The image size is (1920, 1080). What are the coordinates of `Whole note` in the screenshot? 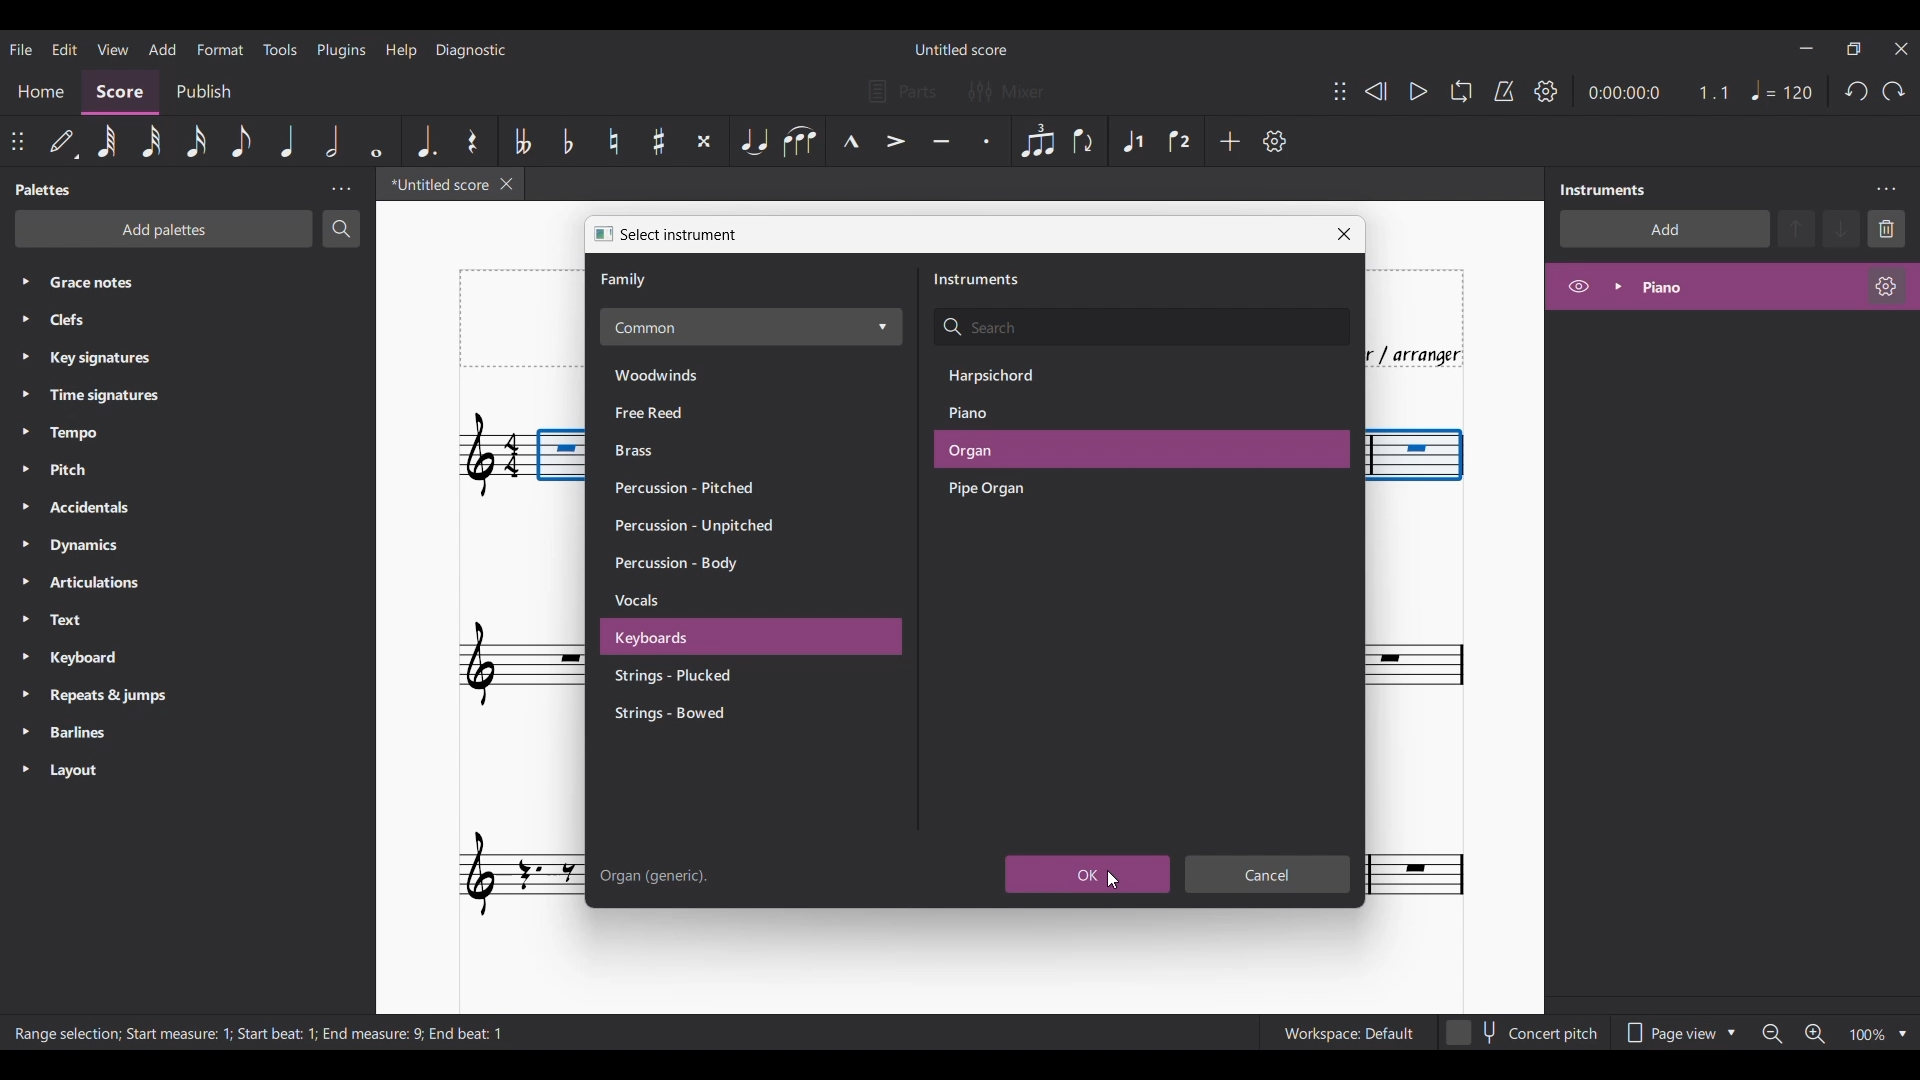 It's located at (376, 141).